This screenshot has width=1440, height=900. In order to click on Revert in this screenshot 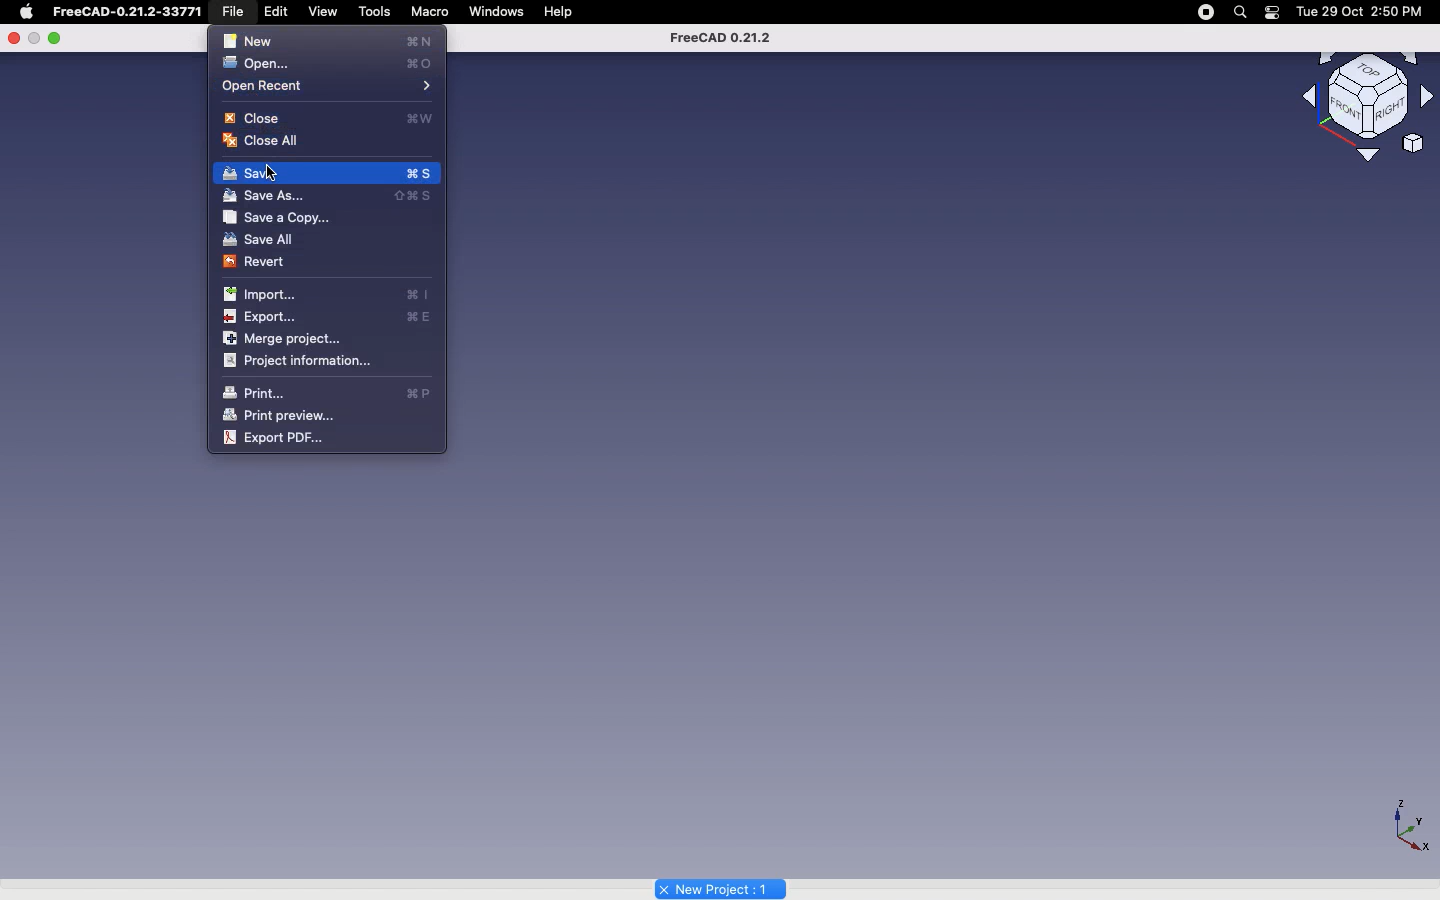, I will do `click(260, 263)`.